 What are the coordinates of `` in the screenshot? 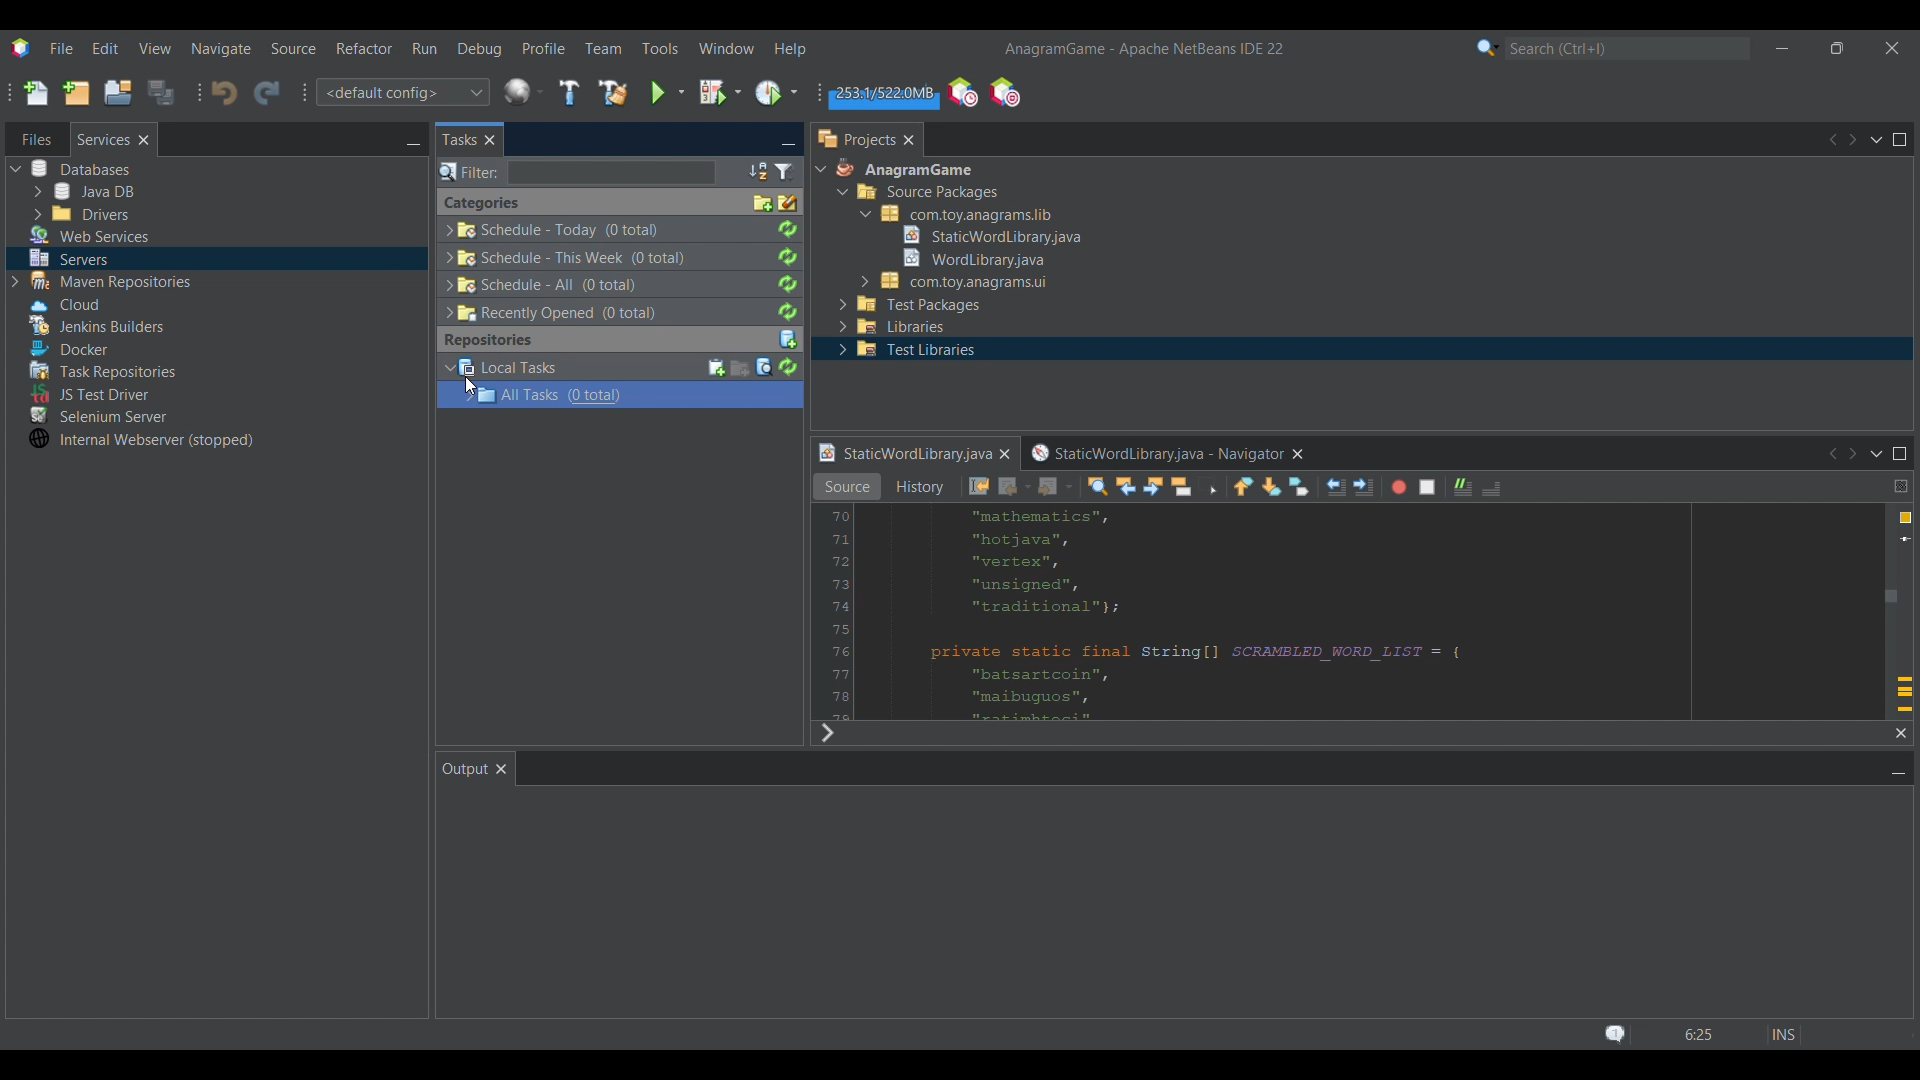 It's located at (77, 214).